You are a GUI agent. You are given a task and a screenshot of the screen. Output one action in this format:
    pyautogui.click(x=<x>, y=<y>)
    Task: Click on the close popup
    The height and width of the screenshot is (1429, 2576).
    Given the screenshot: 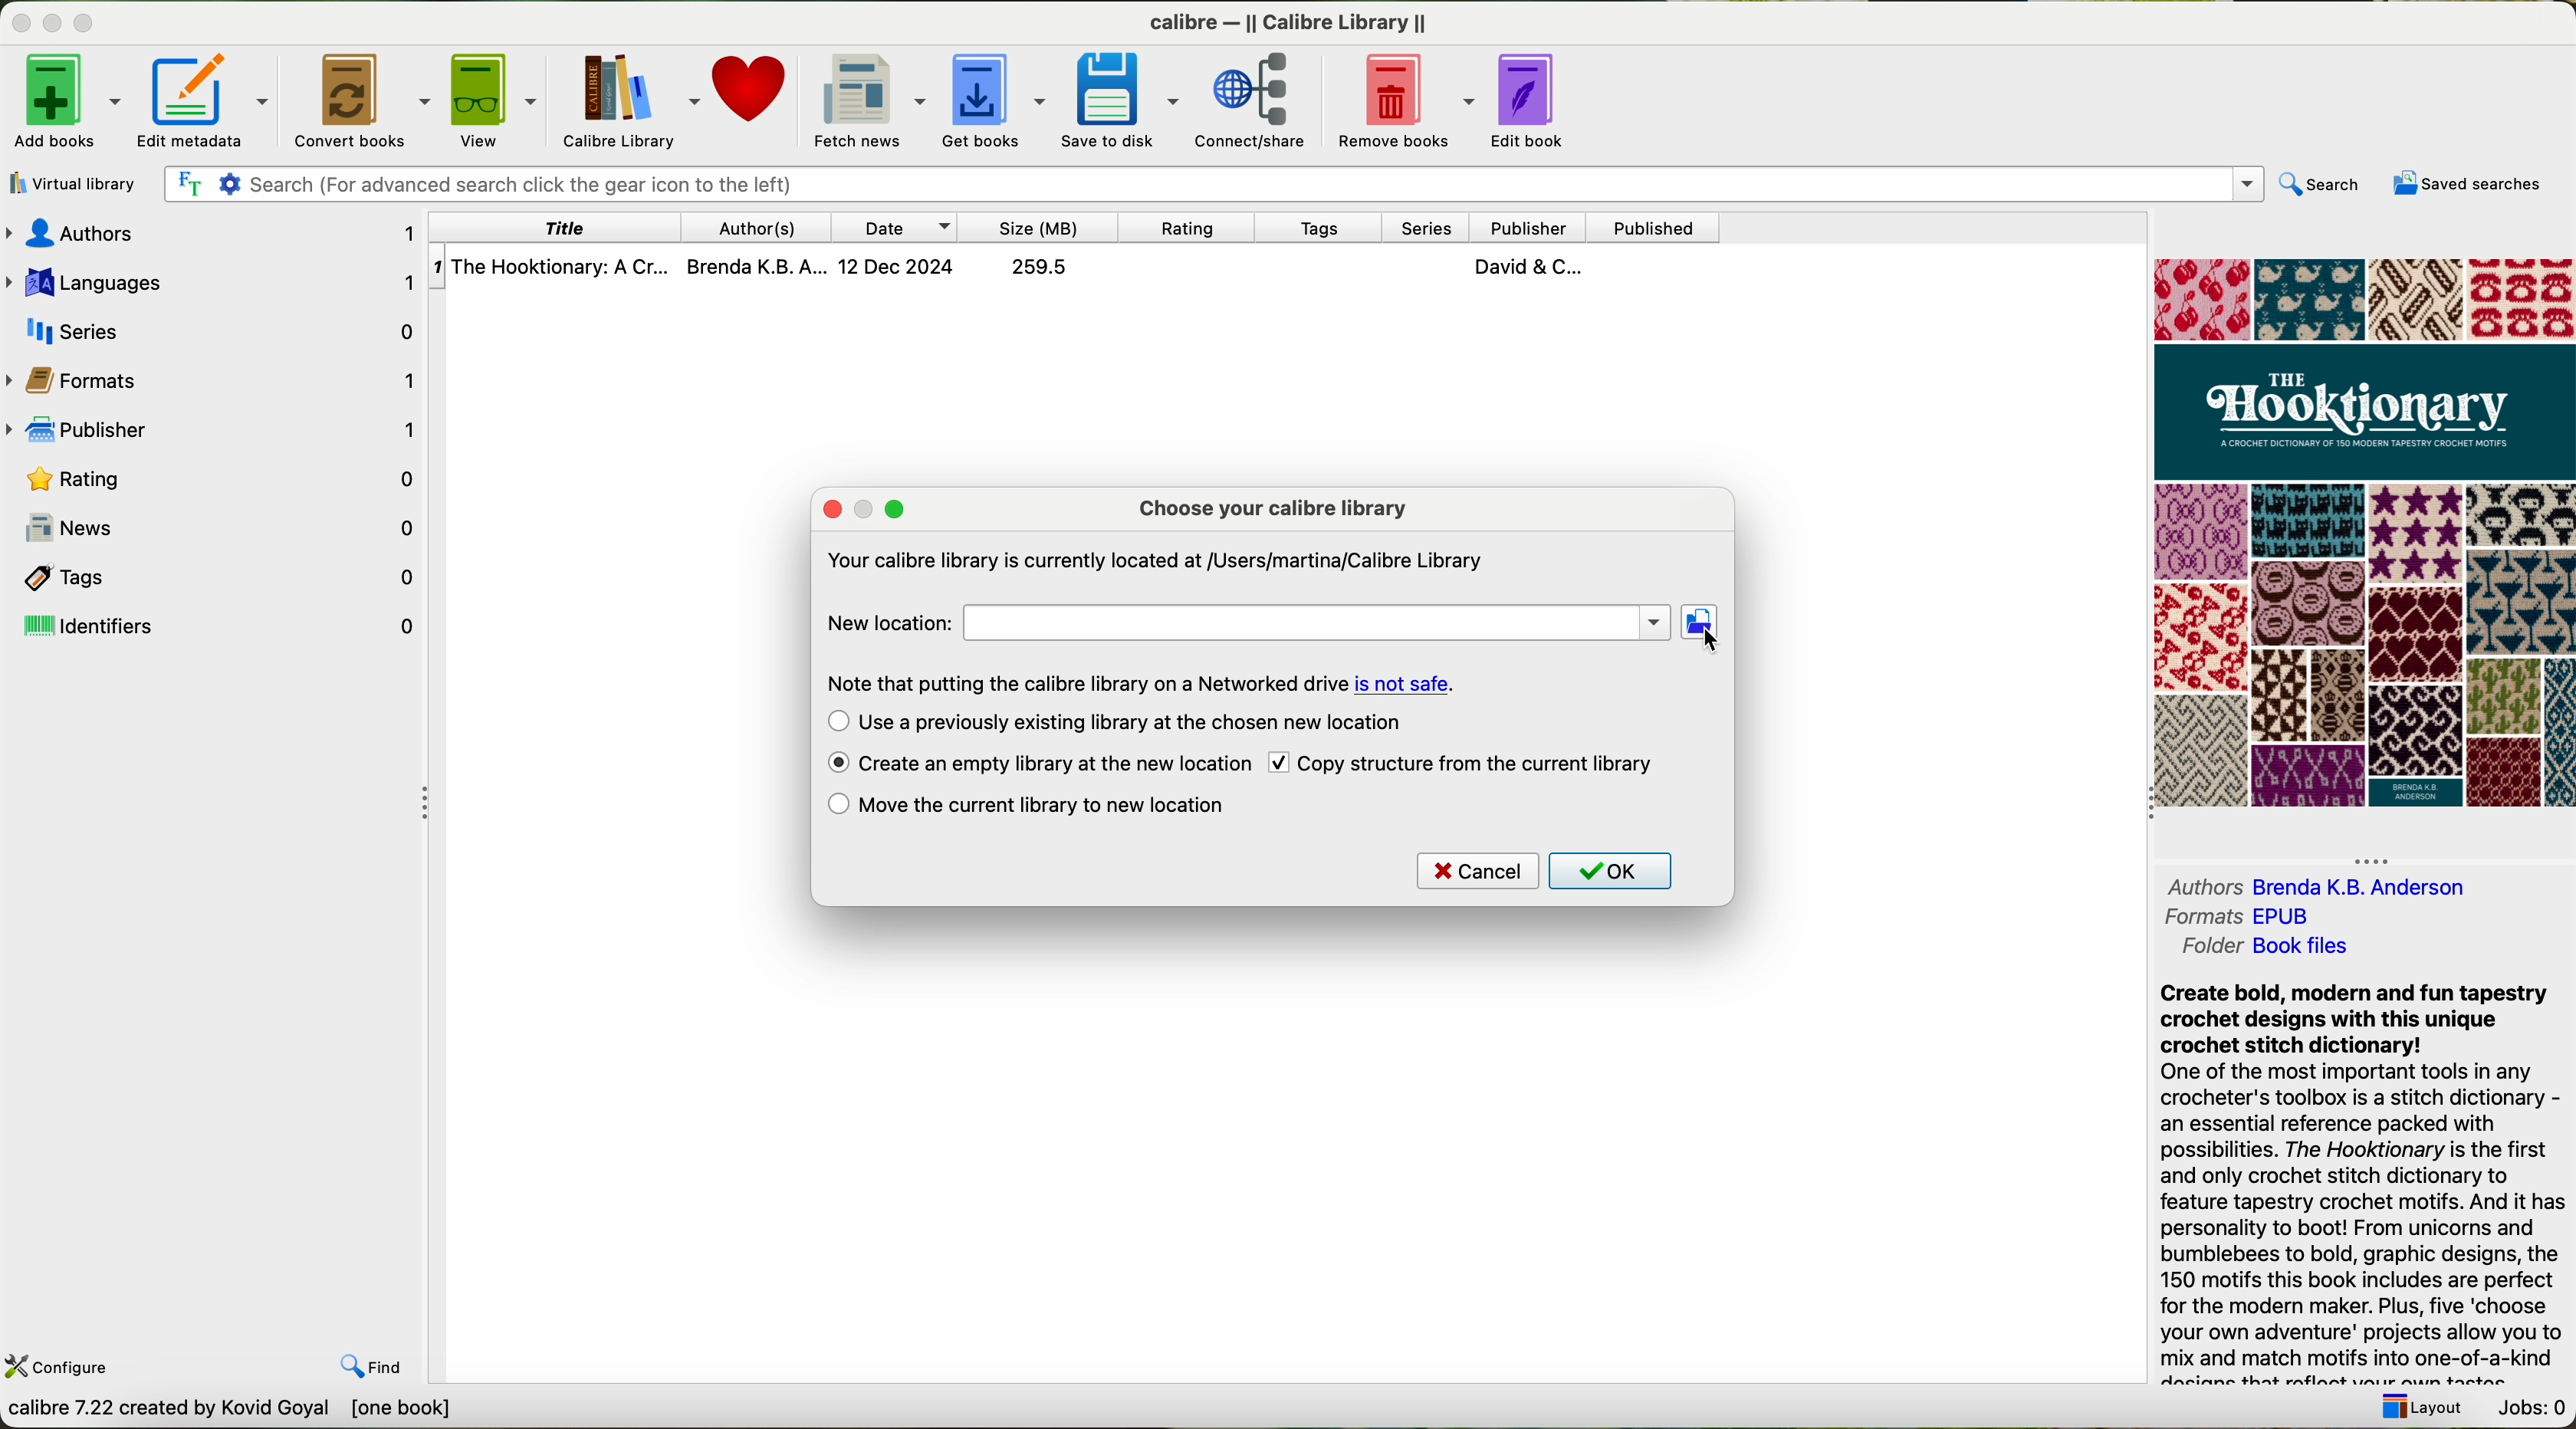 What is the action you would take?
    pyautogui.click(x=829, y=507)
    